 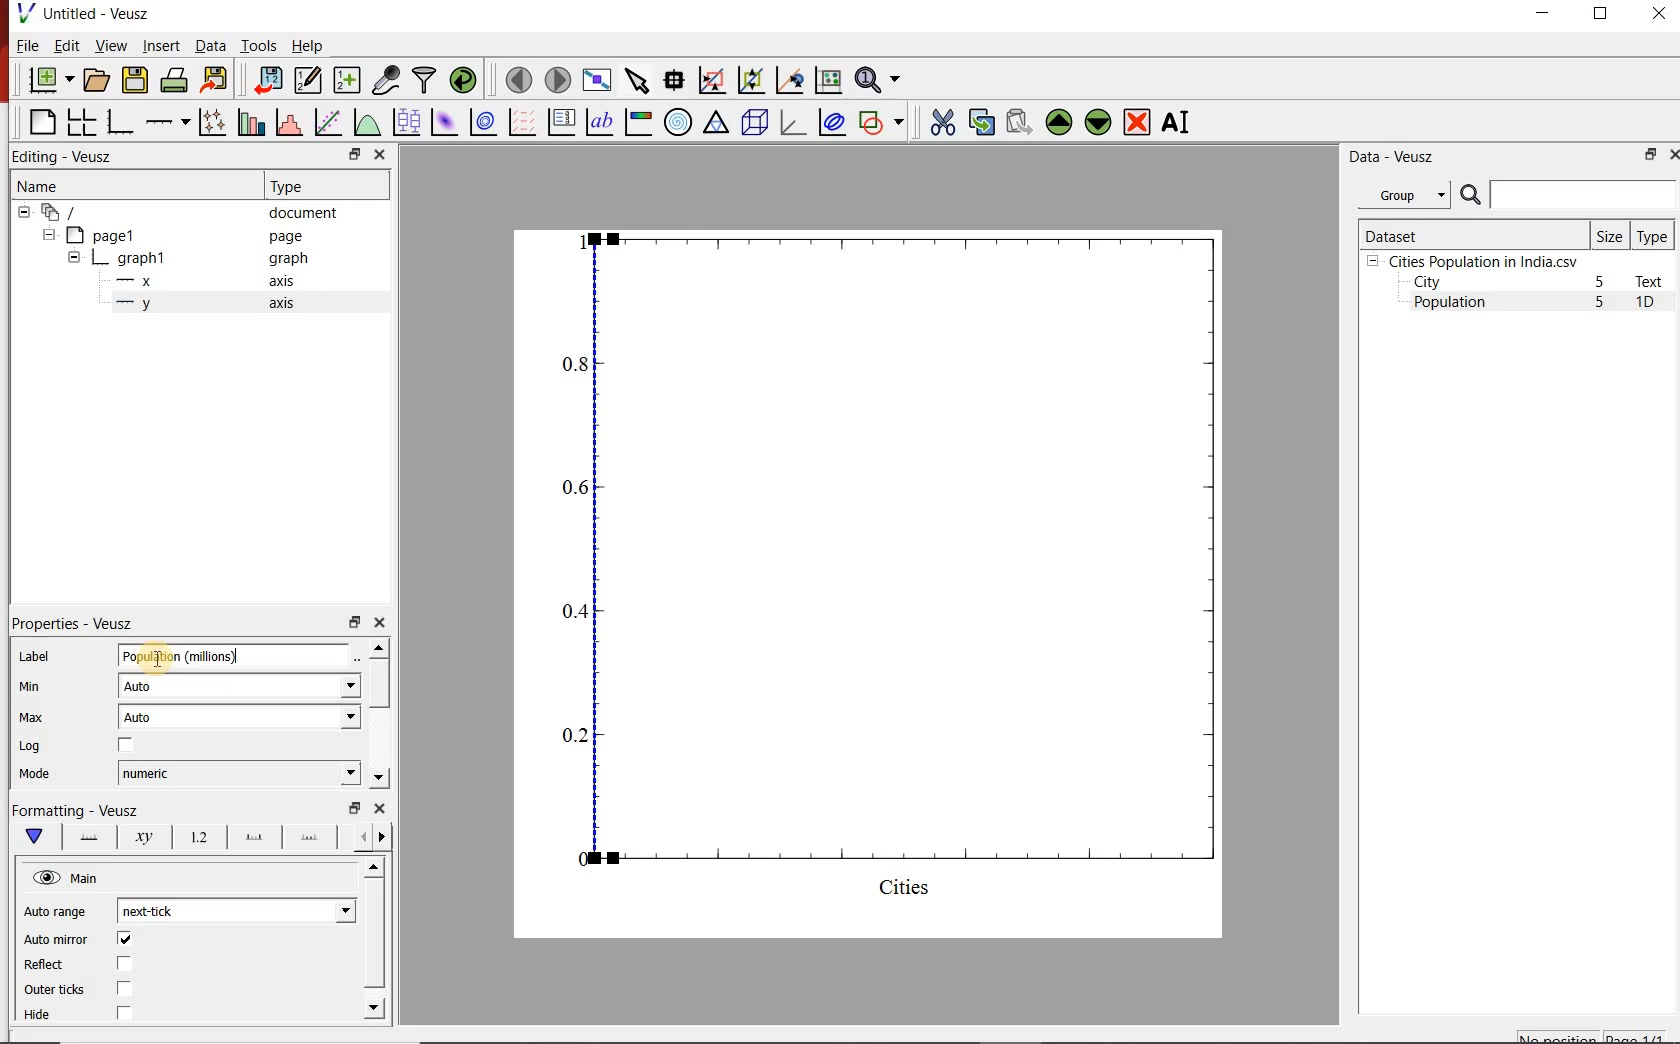 What do you see at coordinates (1481, 261) in the screenshot?
I see `Cities Population in India.csv` at bounding box center [1481, 261].